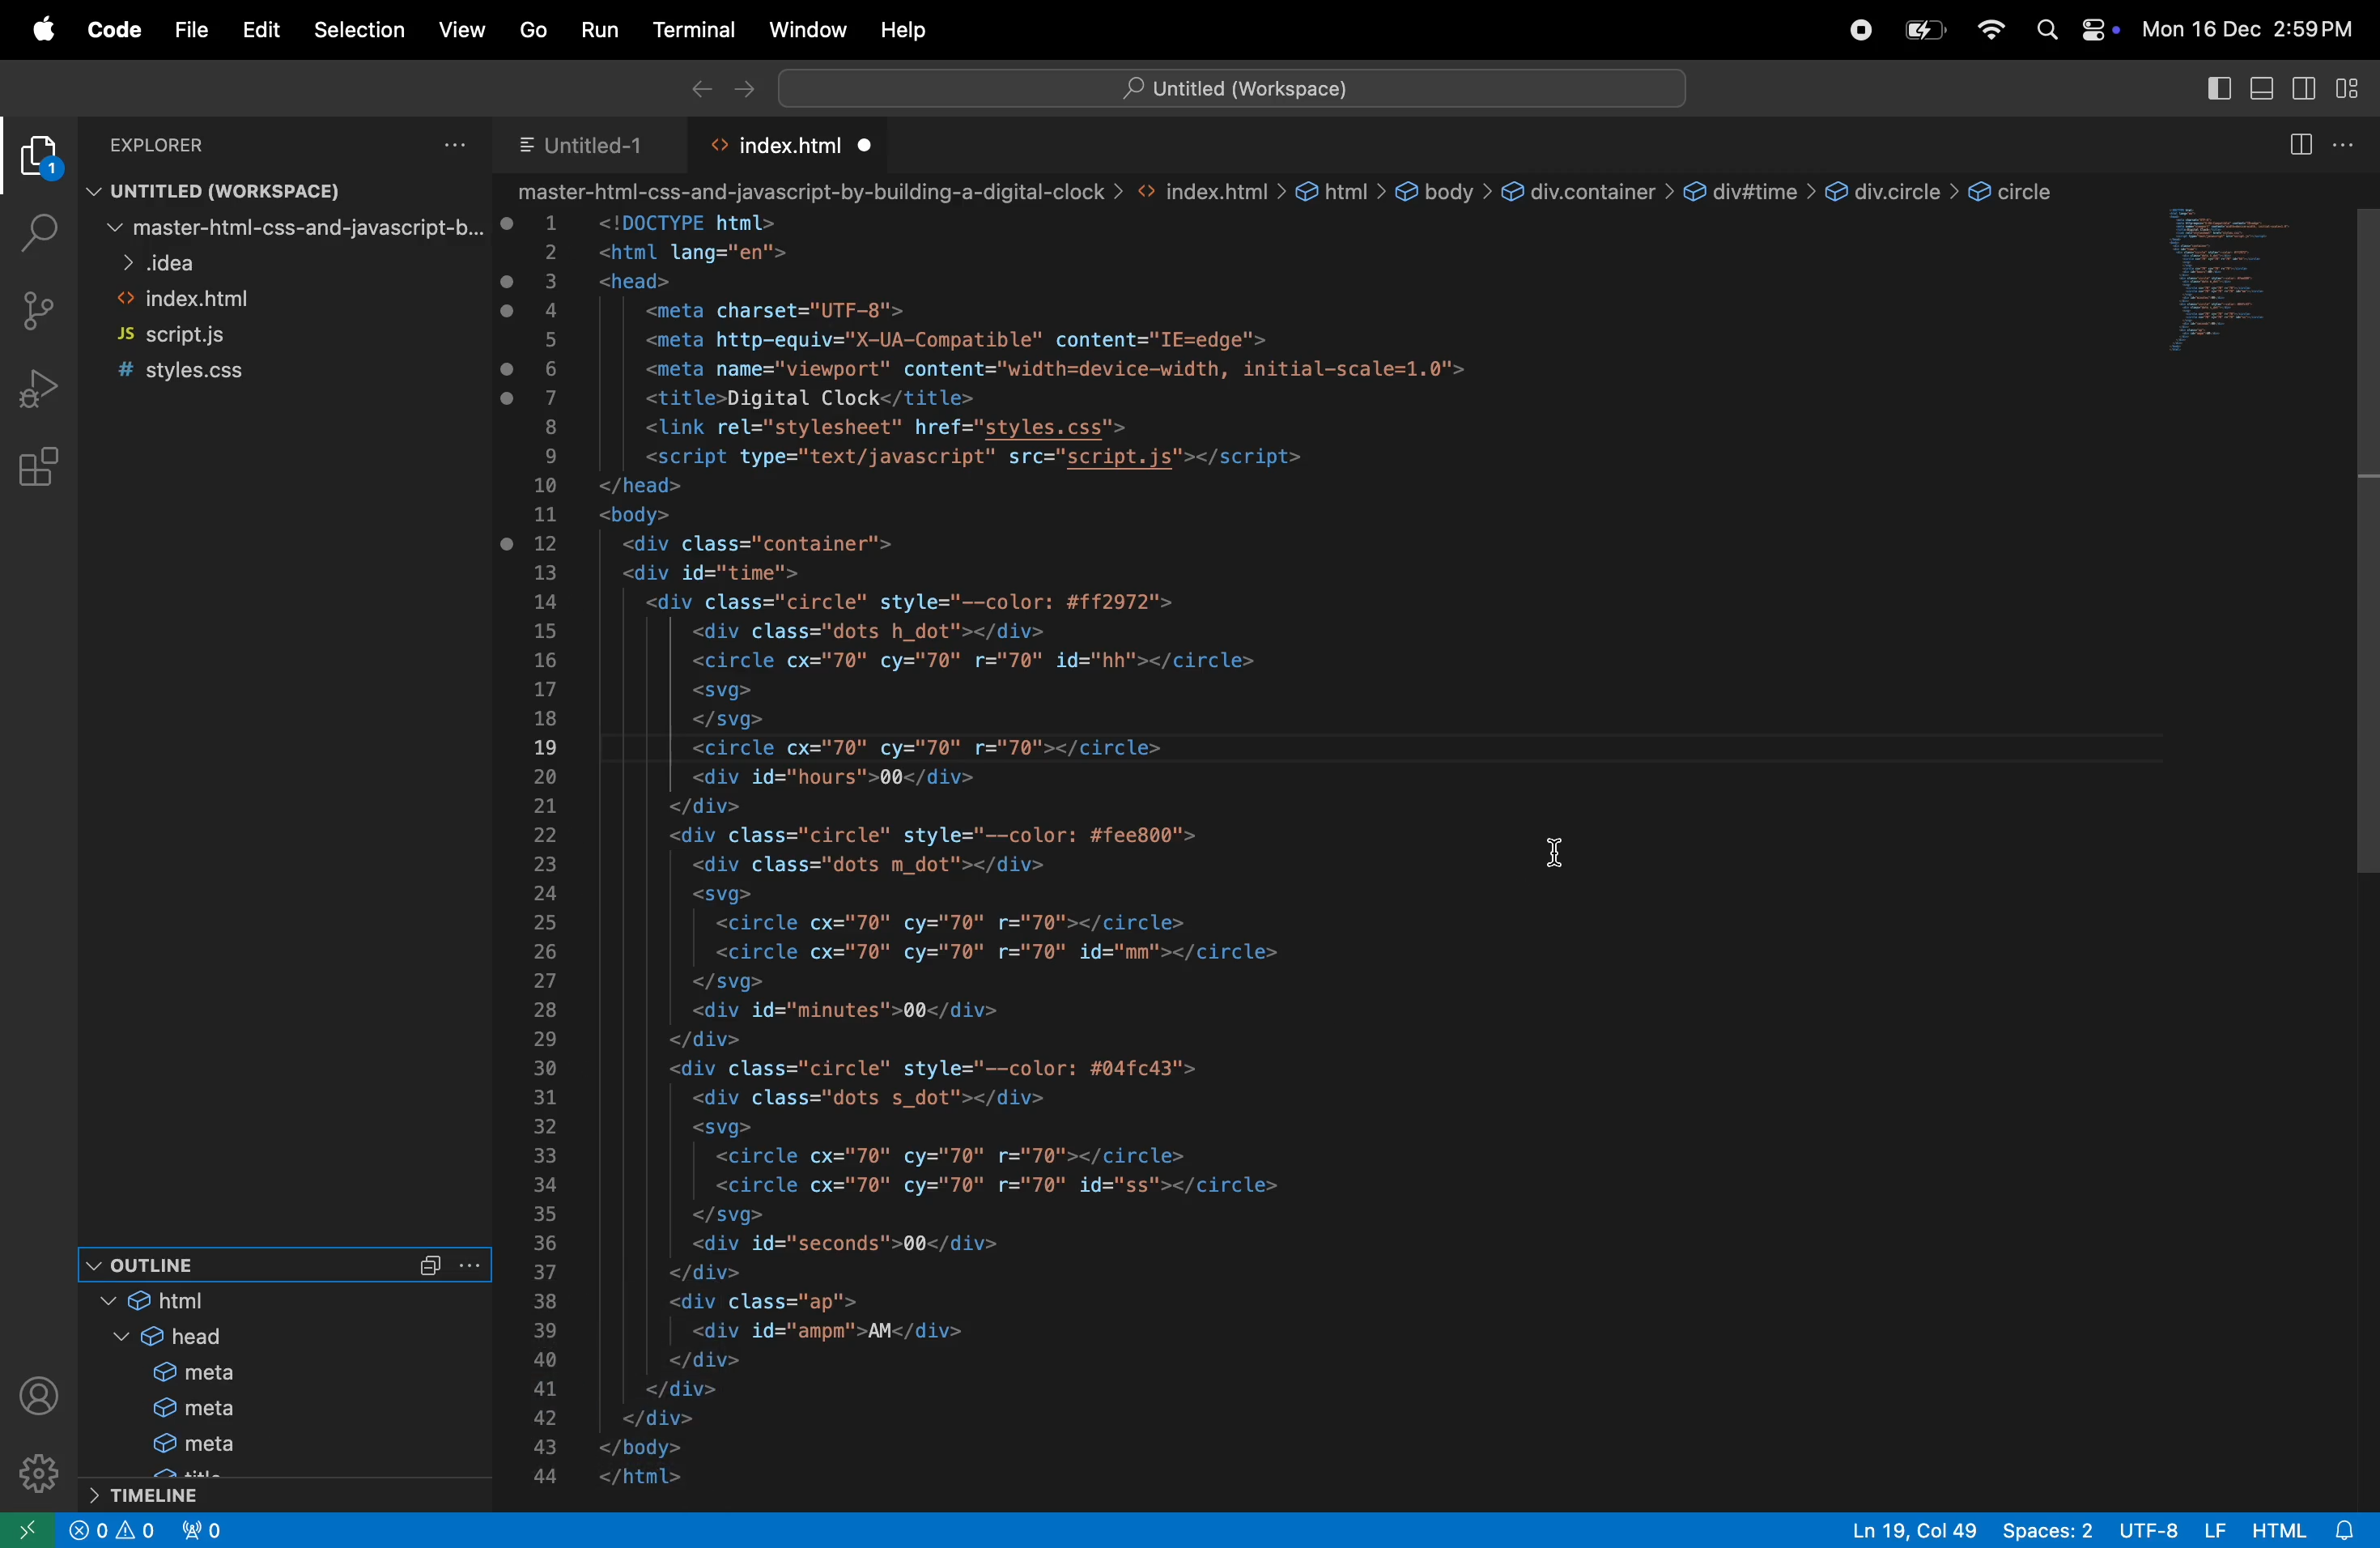 The height and width of the screenshot is (1548, 2380). What do you see at coordinates (39, 308) in the screenshot?
I see `source control` at bounding box center [39, 308].